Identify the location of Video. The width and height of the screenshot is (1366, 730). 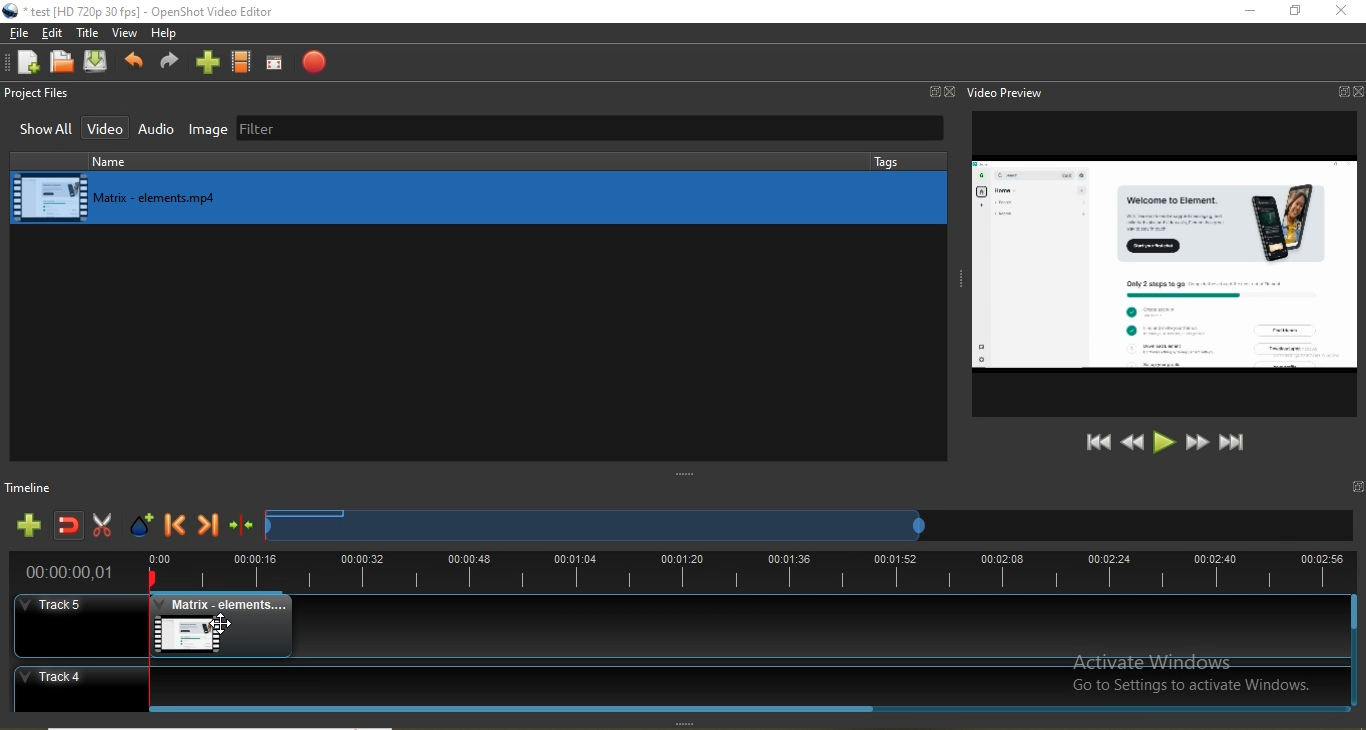
(107, 128).